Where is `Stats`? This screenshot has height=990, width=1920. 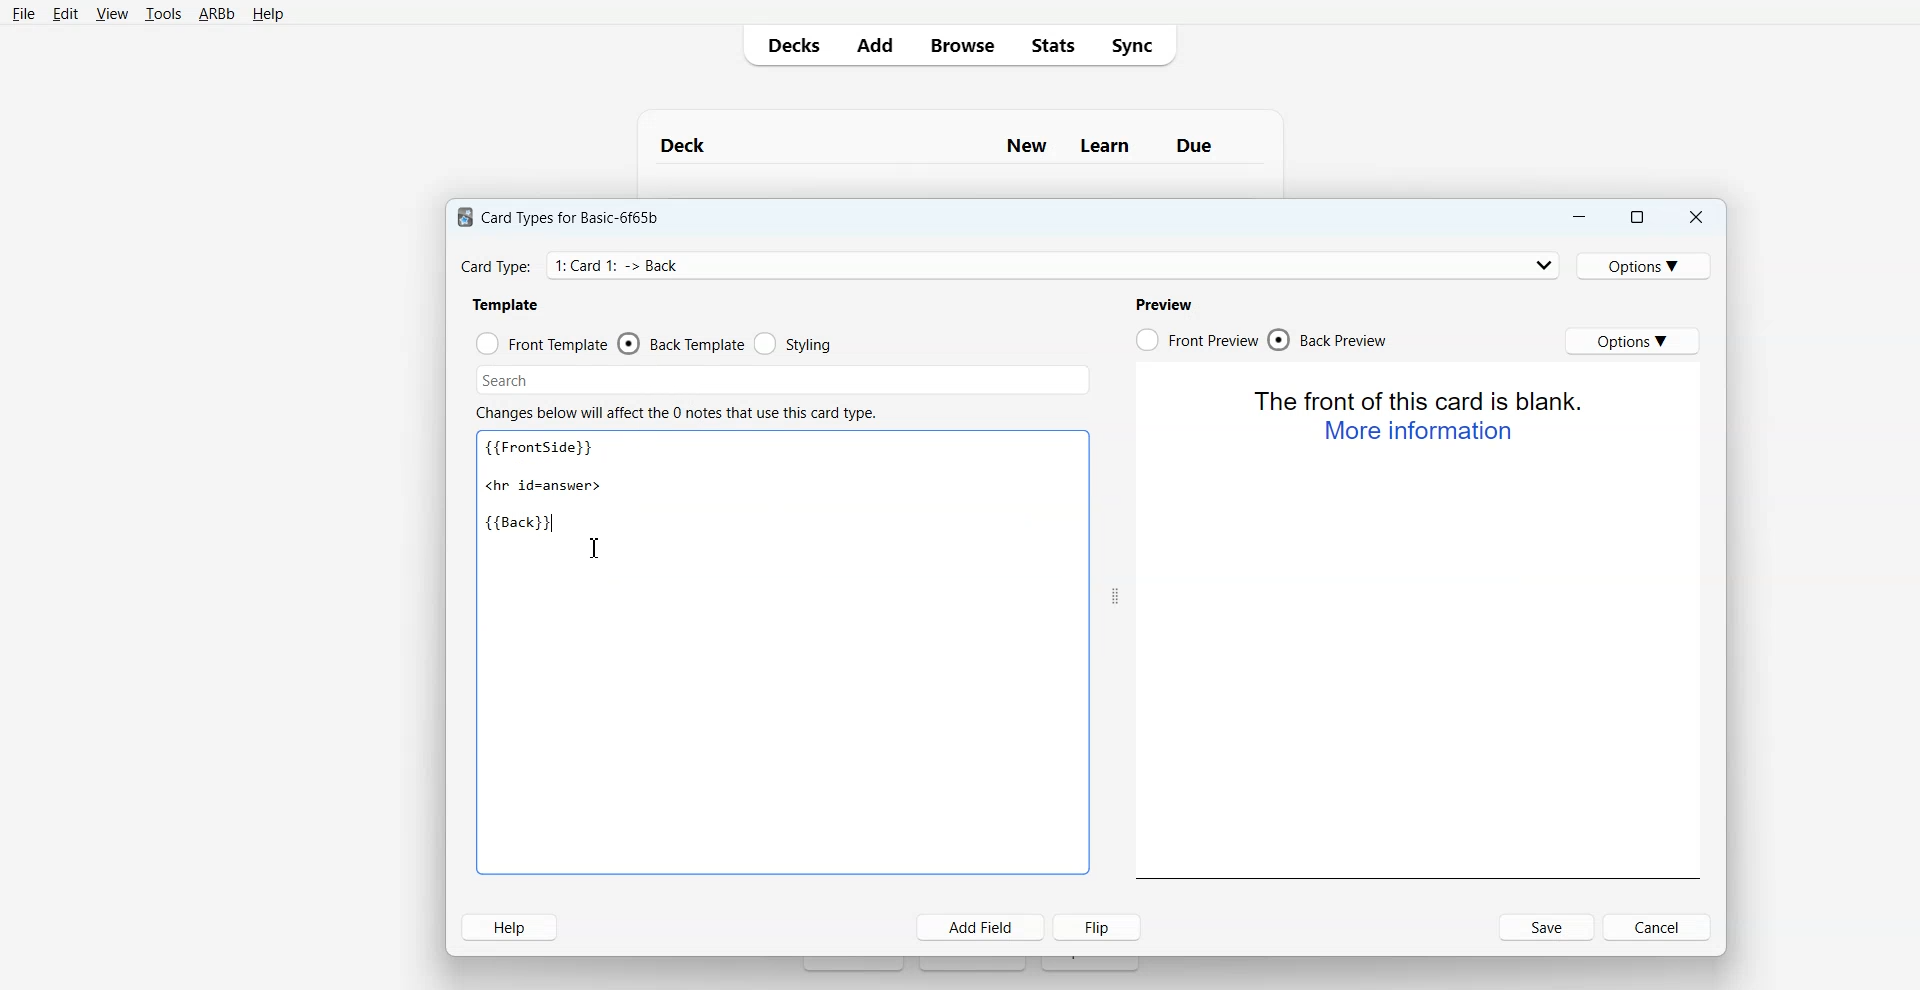 Stats is located at coordinates (1049, 45).